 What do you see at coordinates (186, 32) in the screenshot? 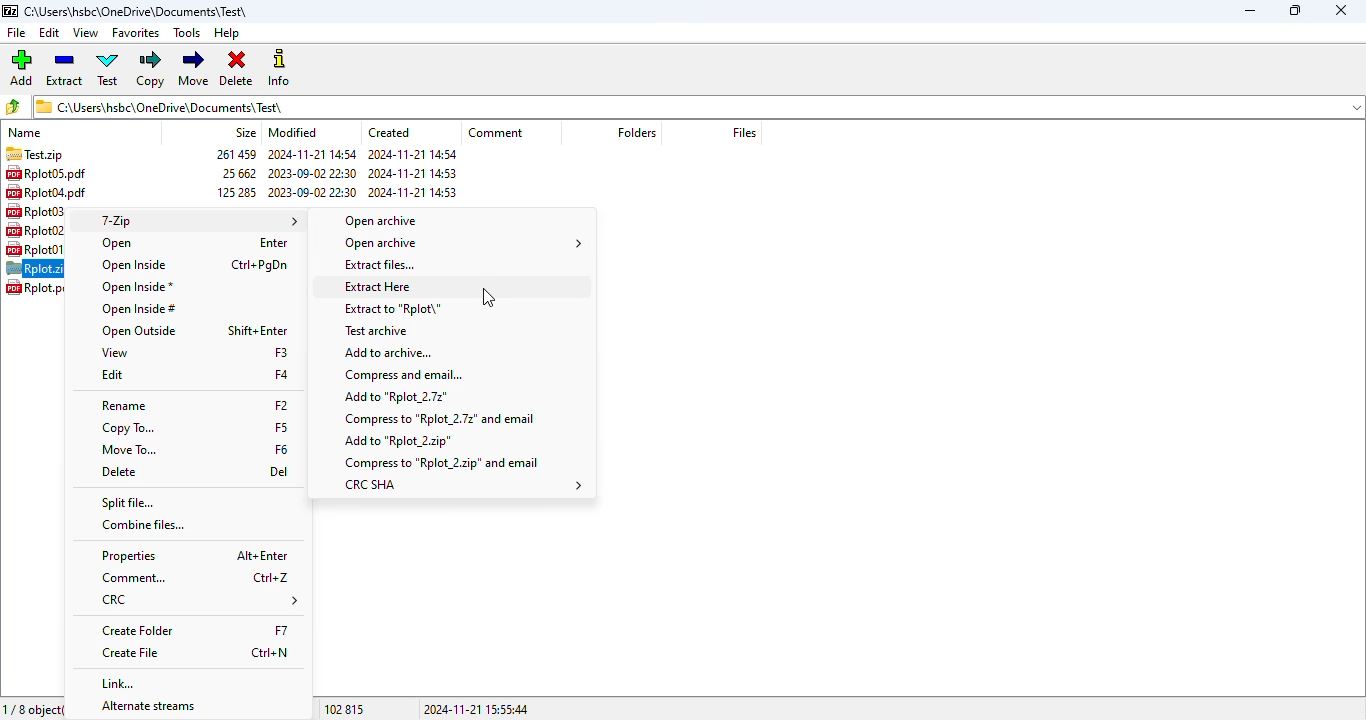
I see `tools` at bounding box center [186, 32].